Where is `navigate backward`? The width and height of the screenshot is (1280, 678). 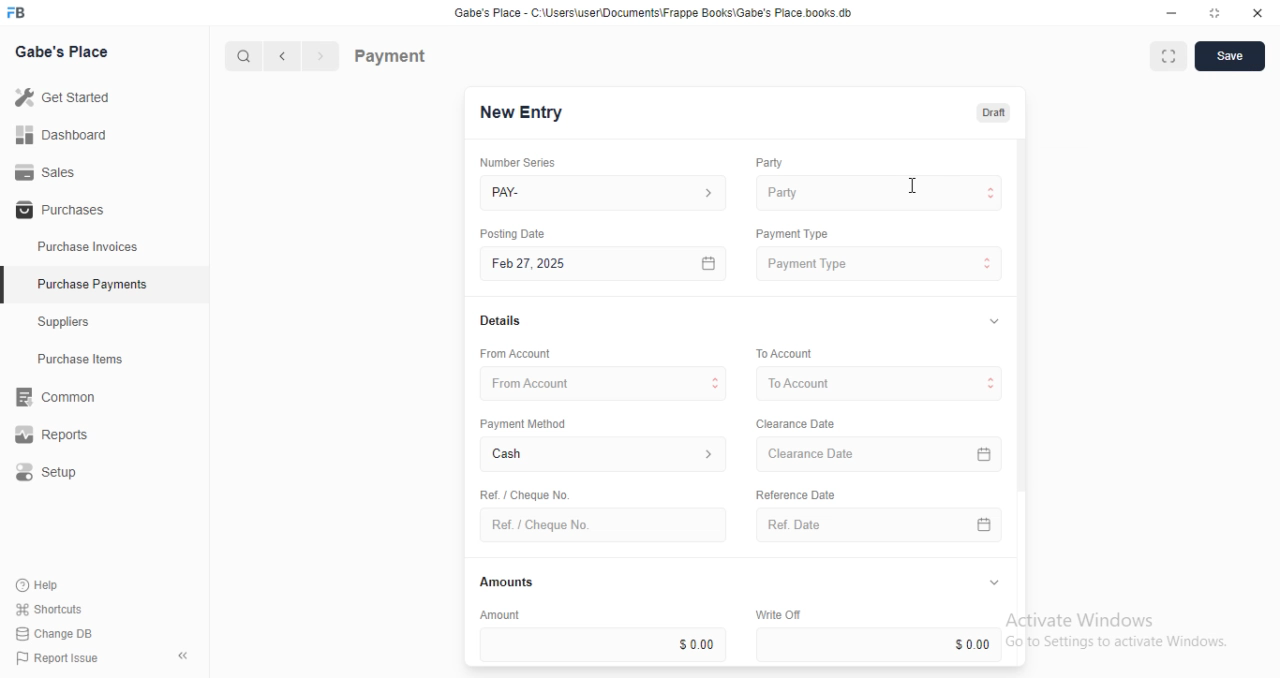
navigate backward is located at coordinates (286, 58).